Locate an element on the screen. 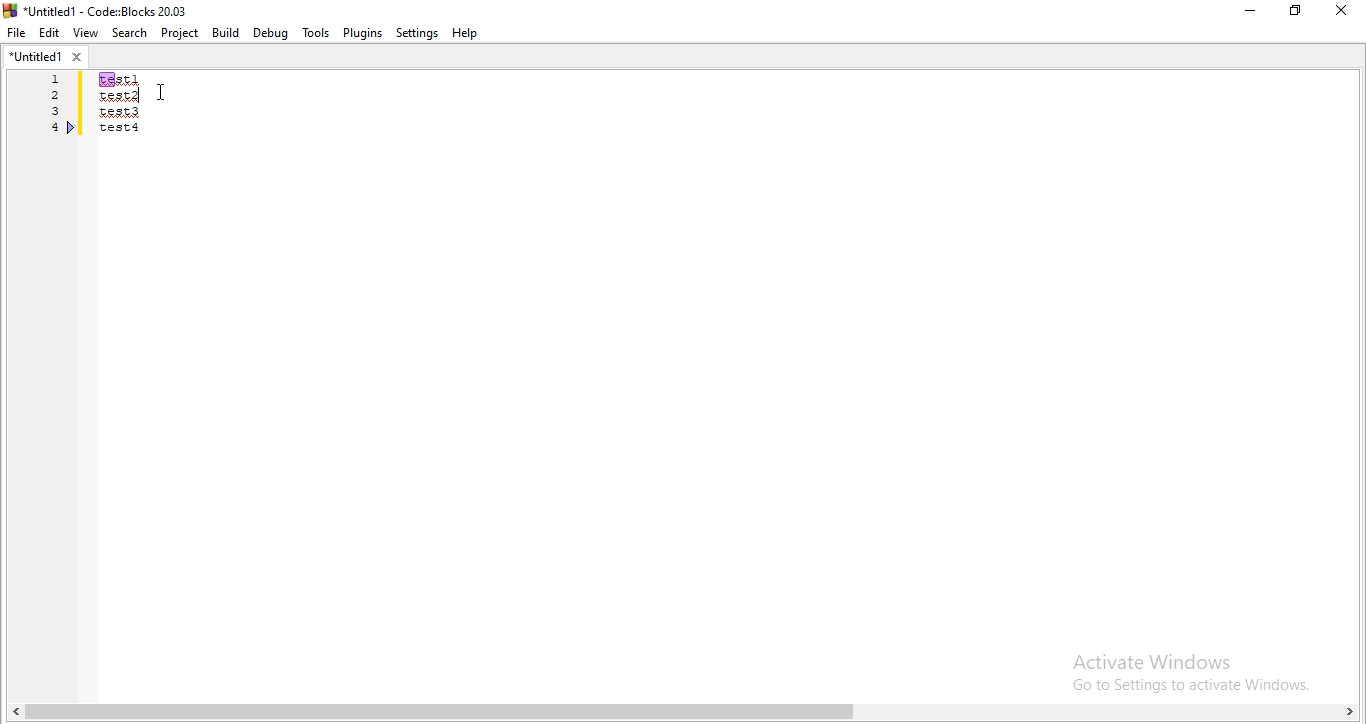  Debug  is located at coordinates (269, 31).